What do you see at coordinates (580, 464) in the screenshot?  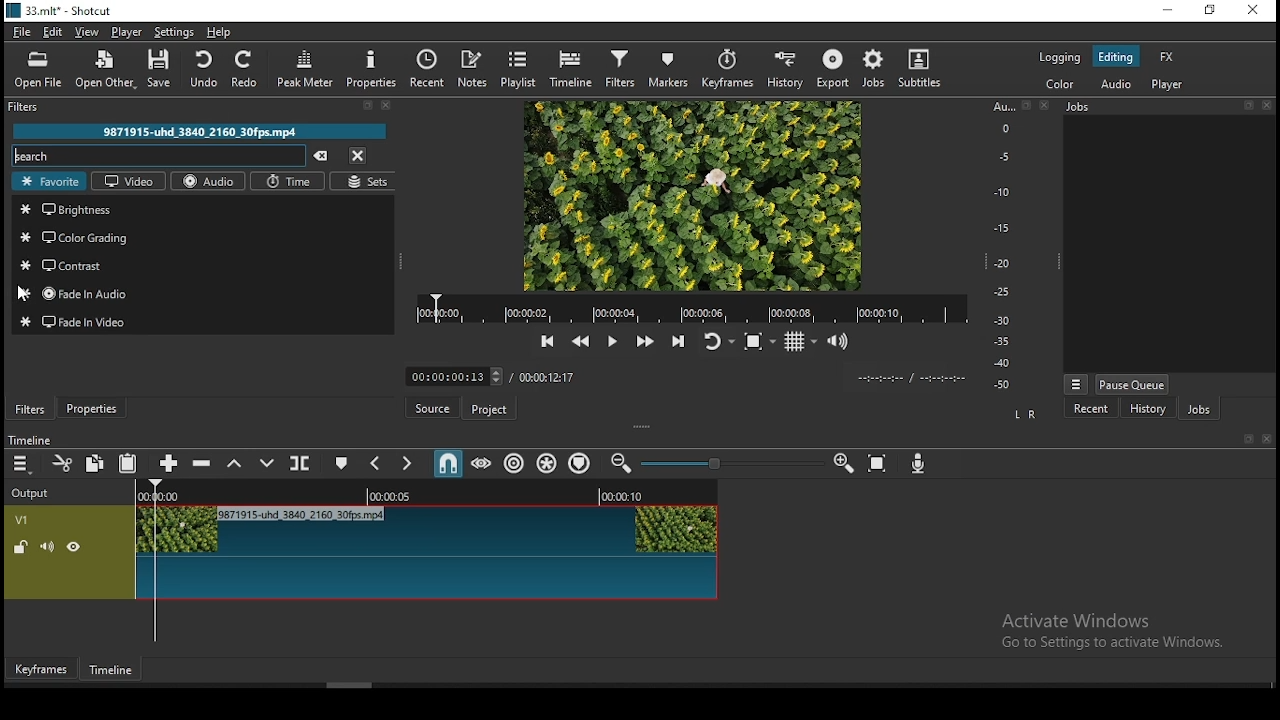 I see `ripple markers` at bounding box center [580, 464].